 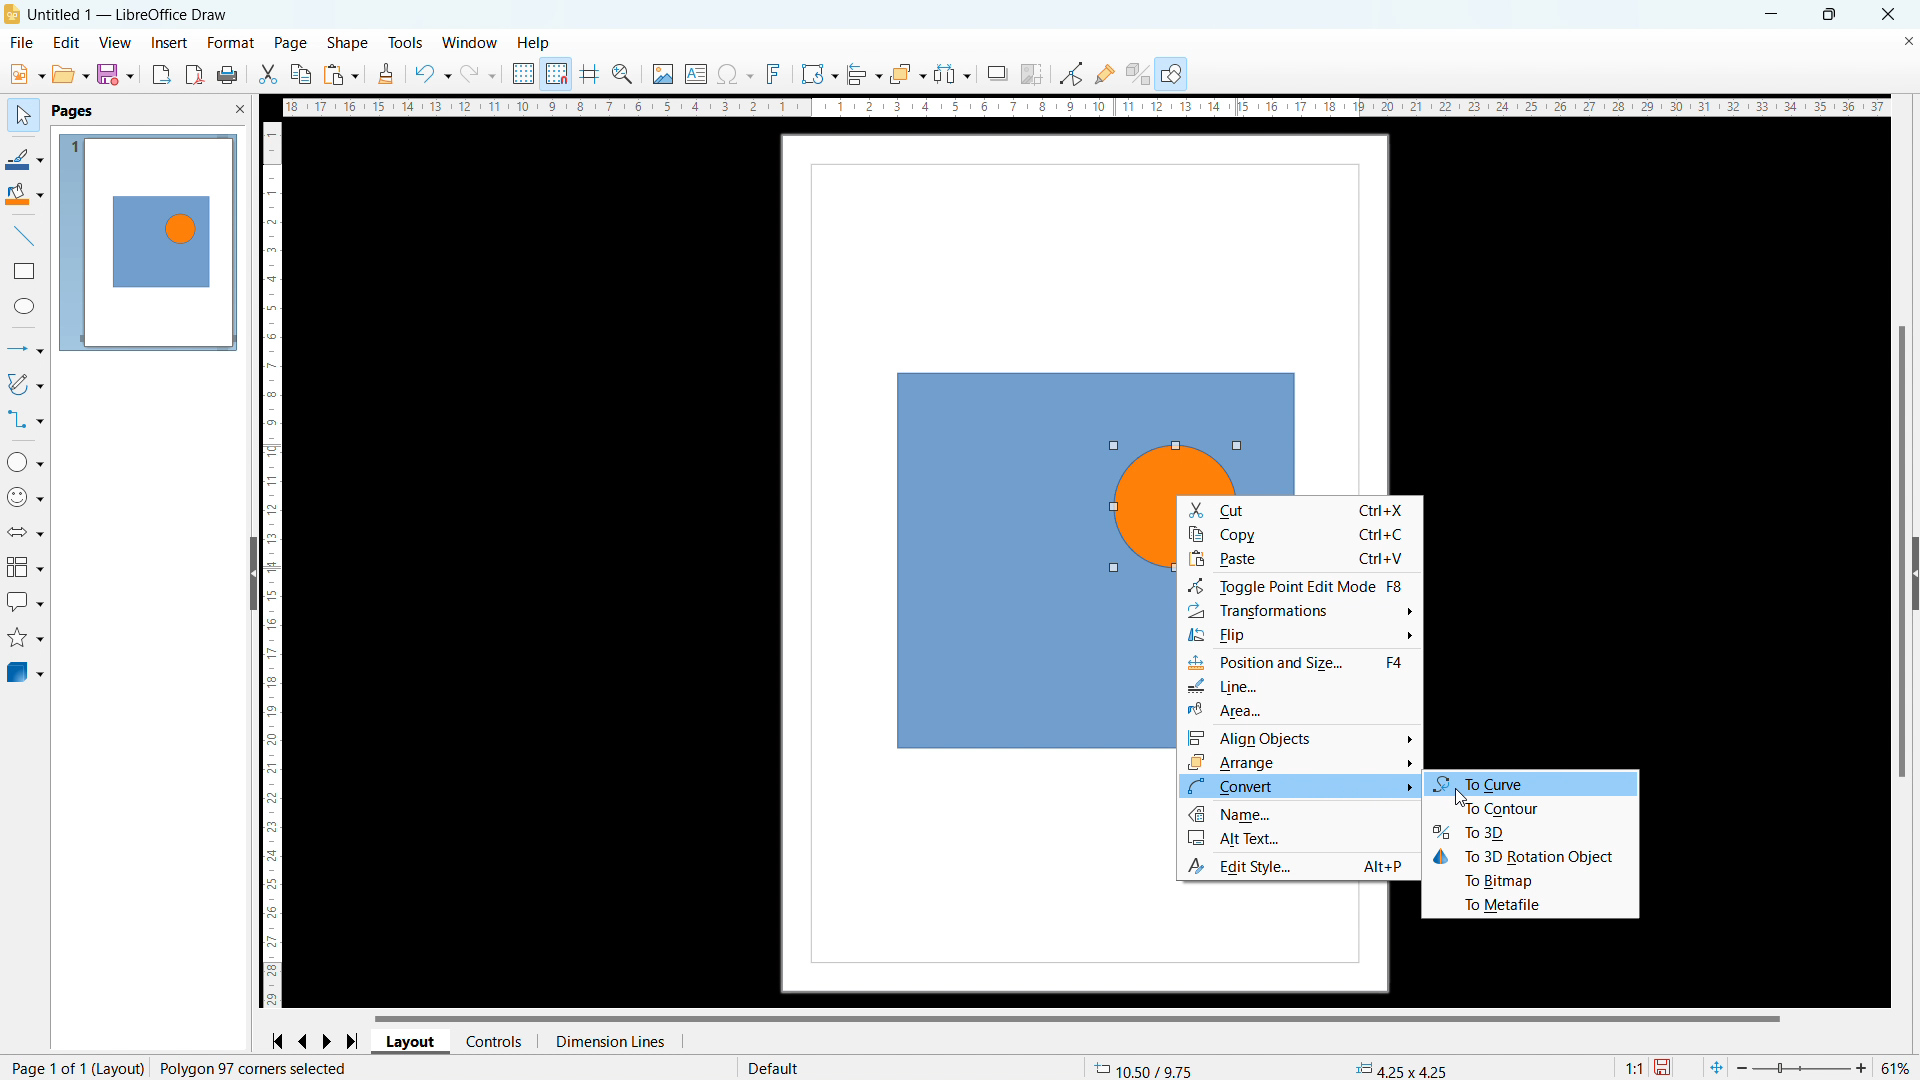 What do you see at coordinates (907, 75) in the screenshot?
I see `arrange` at bounding box center [907, 75].